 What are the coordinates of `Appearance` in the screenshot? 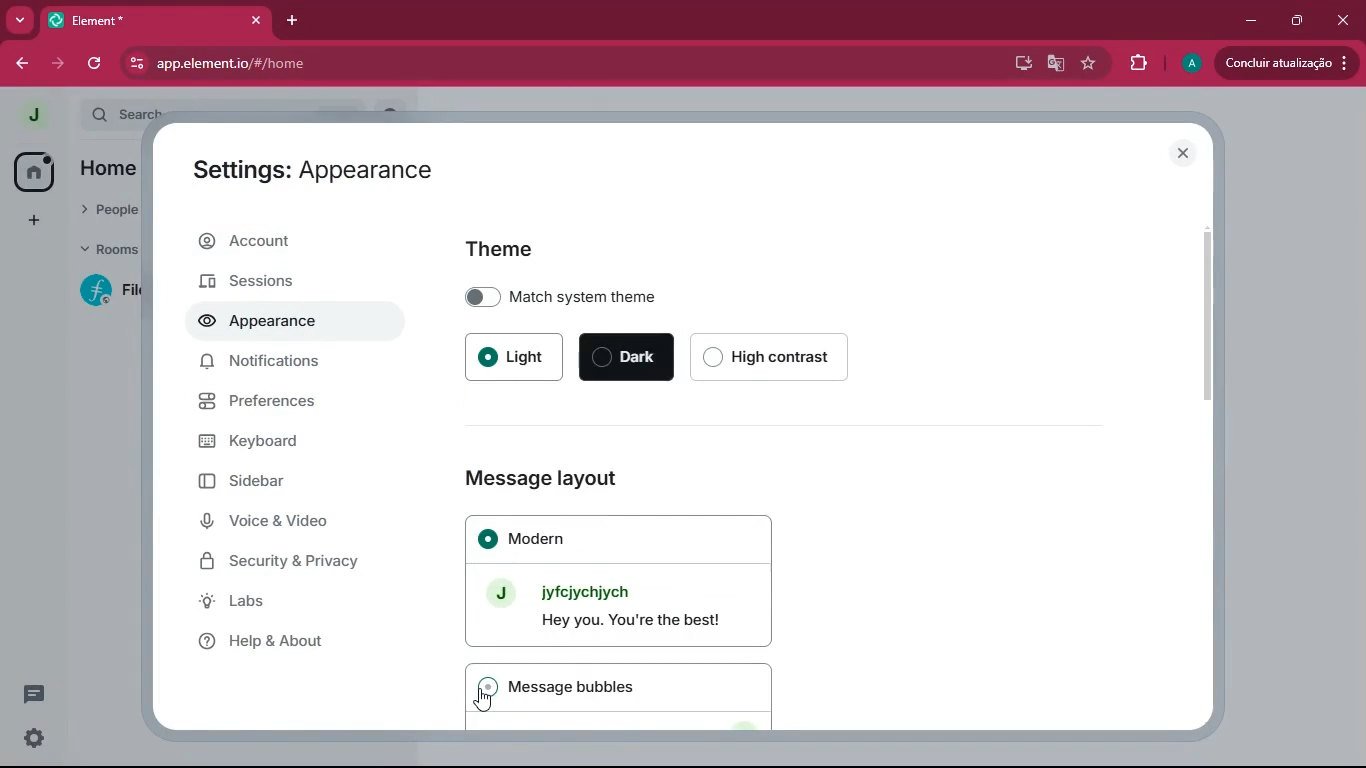 It's located at (267, 319).